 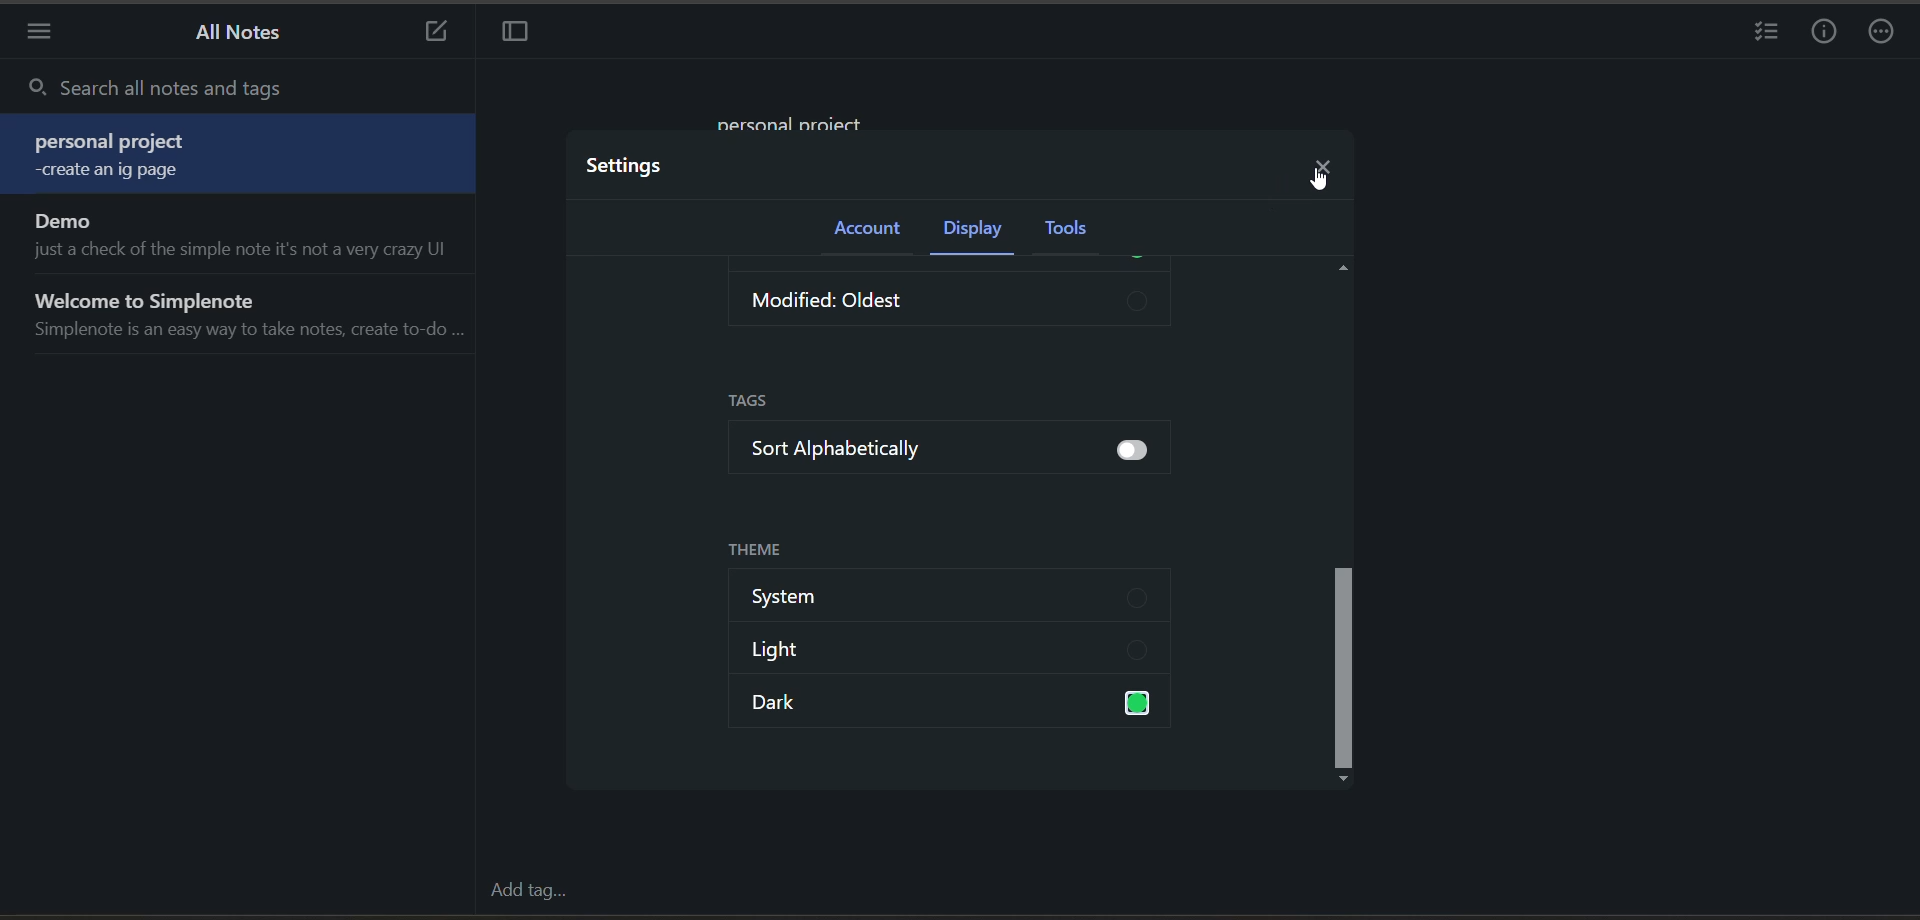 What do you see at coordinates (1323, 179) in the screenshot?
I see `cursor` at bounding box center [1323, 179].